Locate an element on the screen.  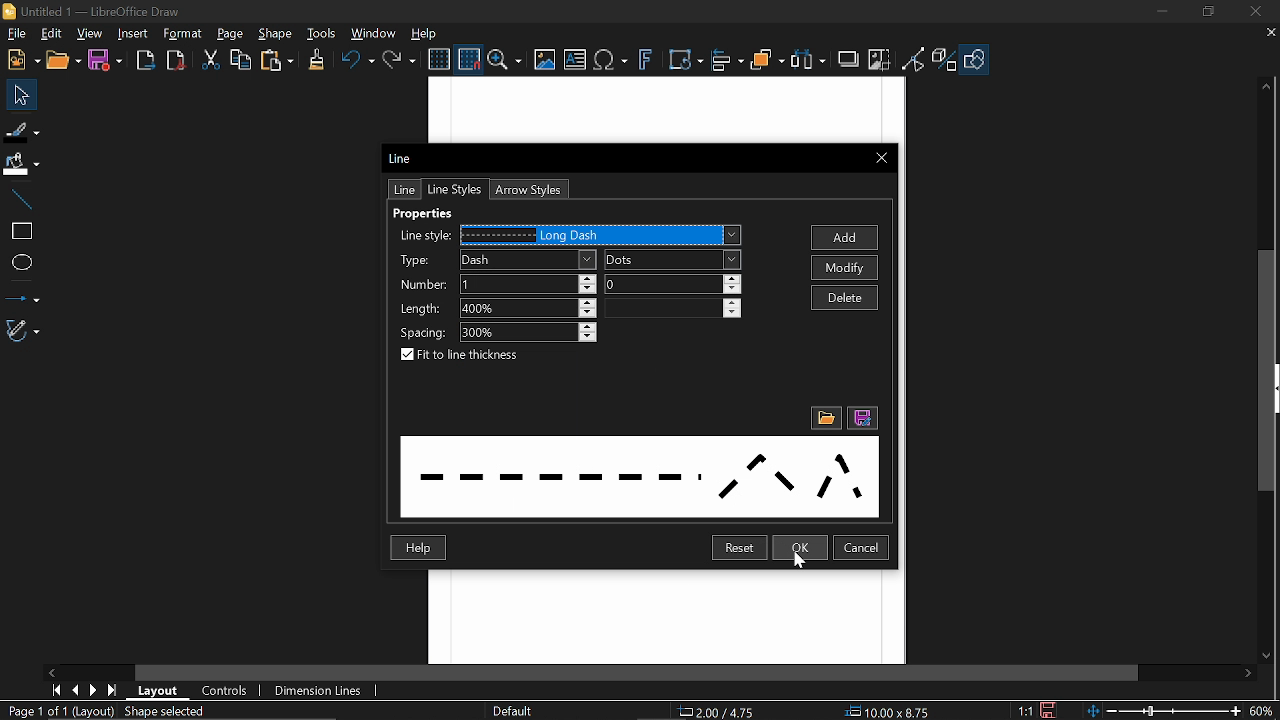
Vertical scrollbar is located at coordinates (1271, 371).